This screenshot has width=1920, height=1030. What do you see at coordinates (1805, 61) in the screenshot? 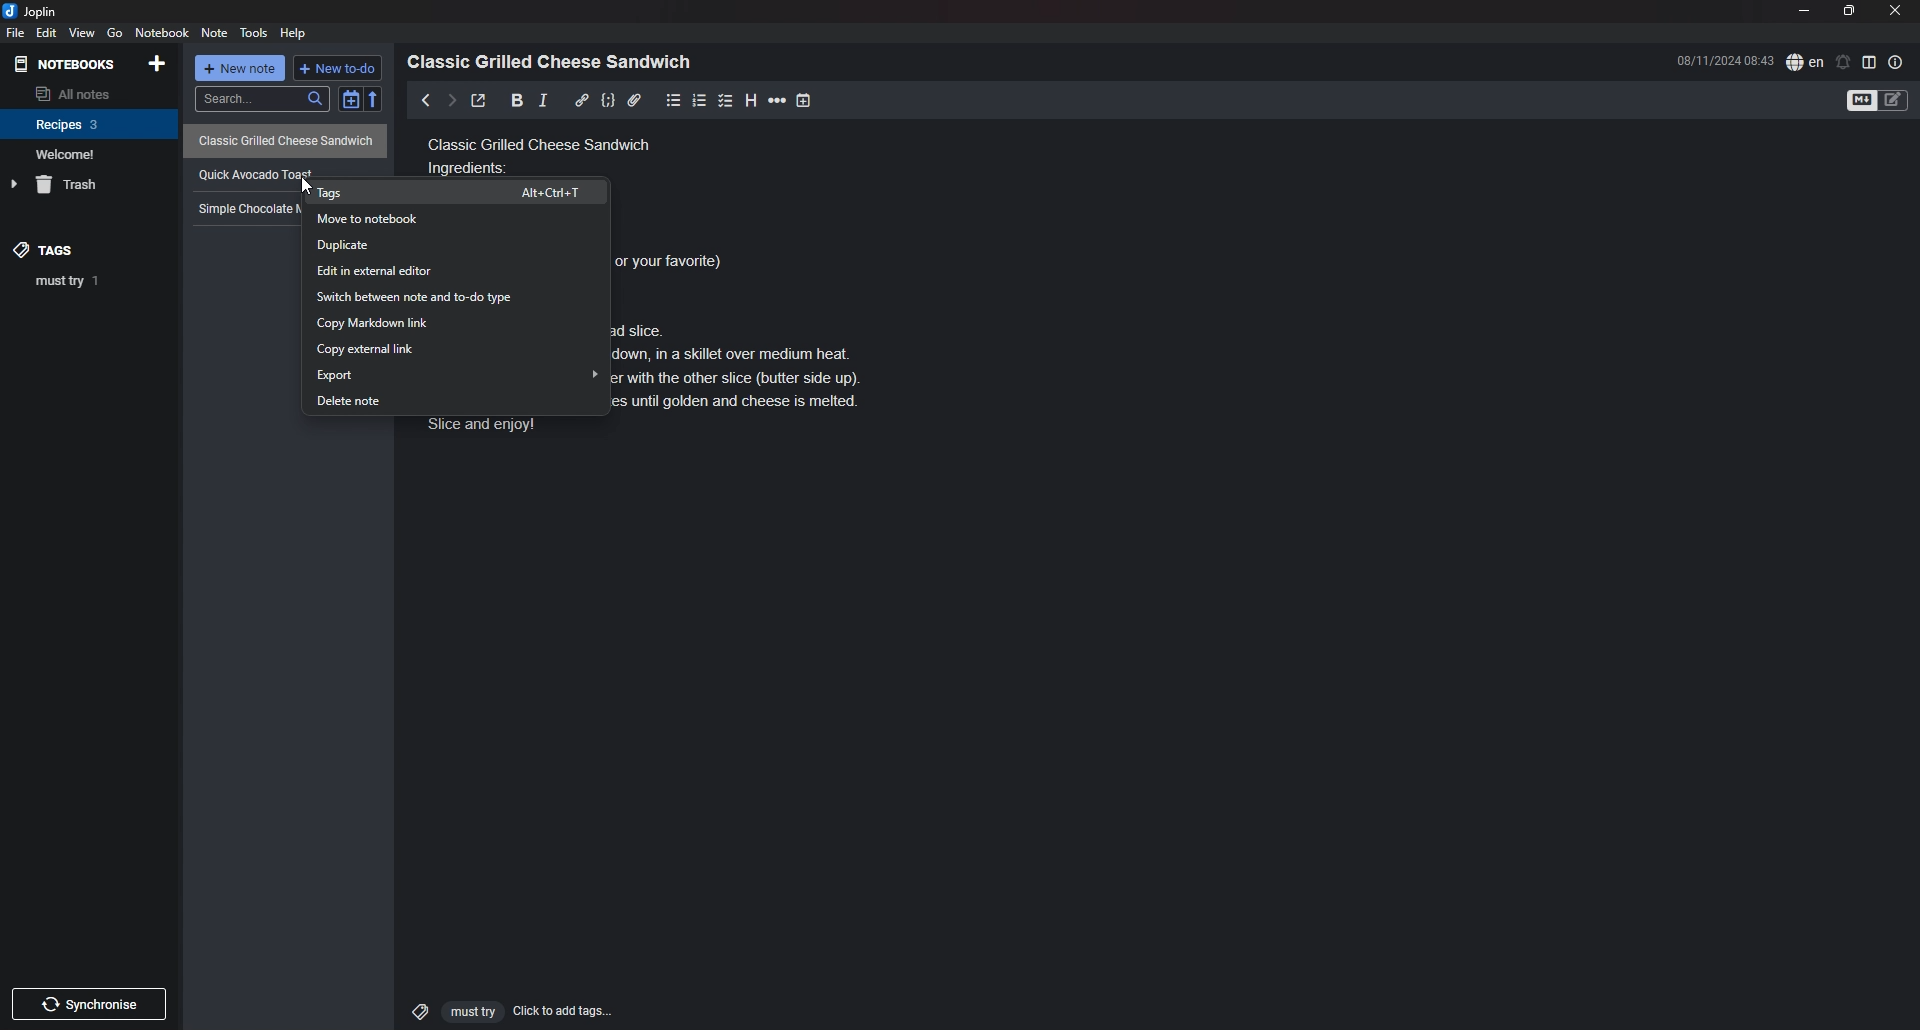
I see `spell check` at bounding box center [1805, 61].